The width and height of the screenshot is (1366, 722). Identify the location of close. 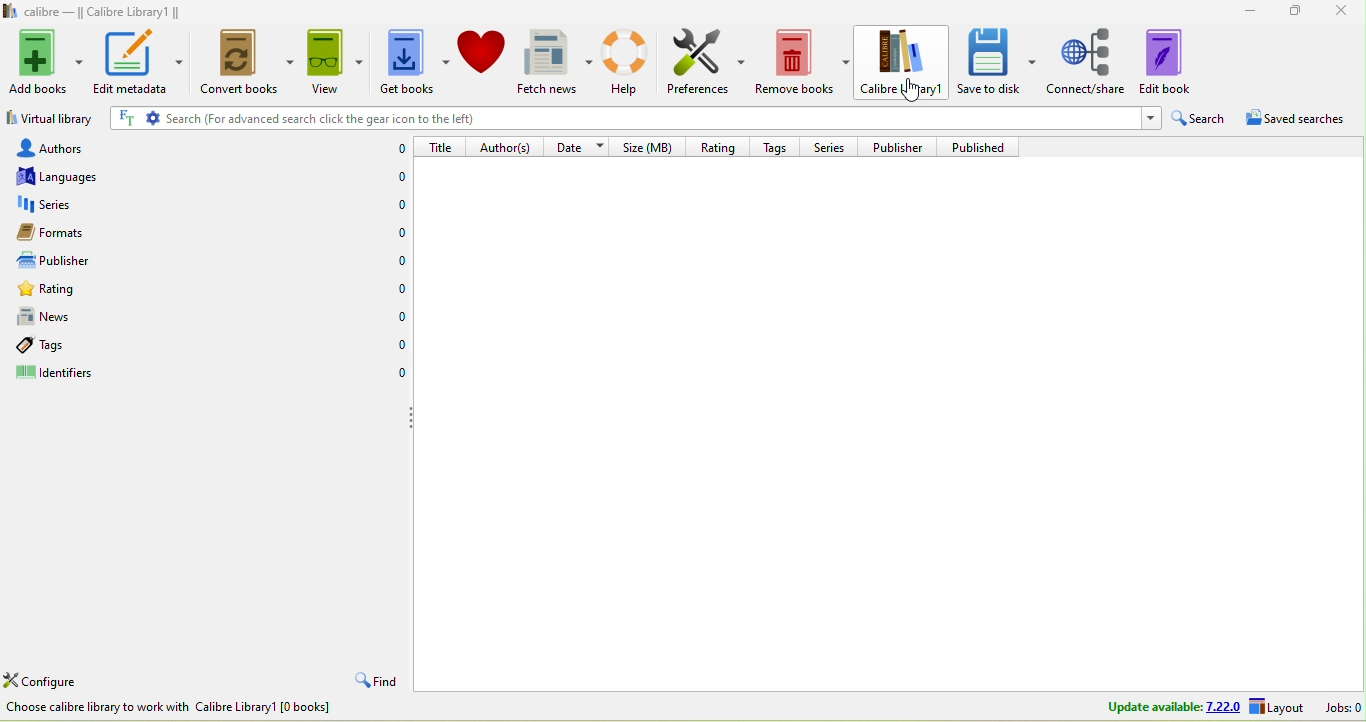
(1342, 12).